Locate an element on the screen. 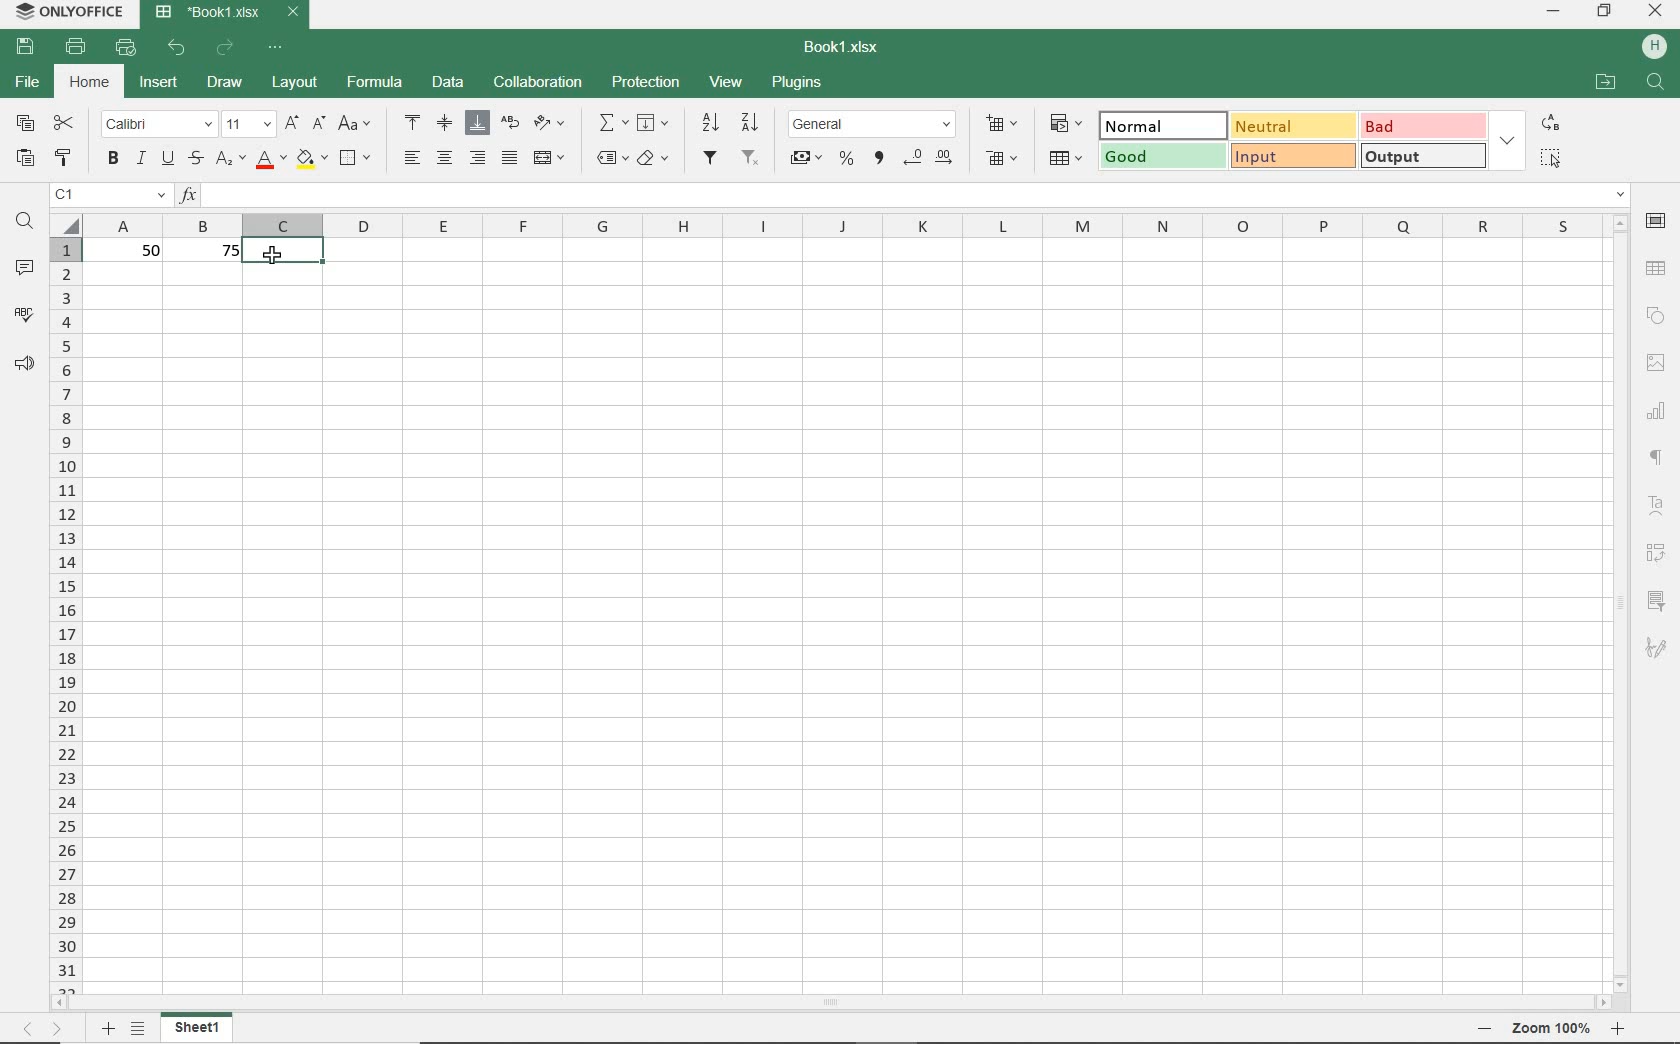  underline is located at coordinates (168, 161).